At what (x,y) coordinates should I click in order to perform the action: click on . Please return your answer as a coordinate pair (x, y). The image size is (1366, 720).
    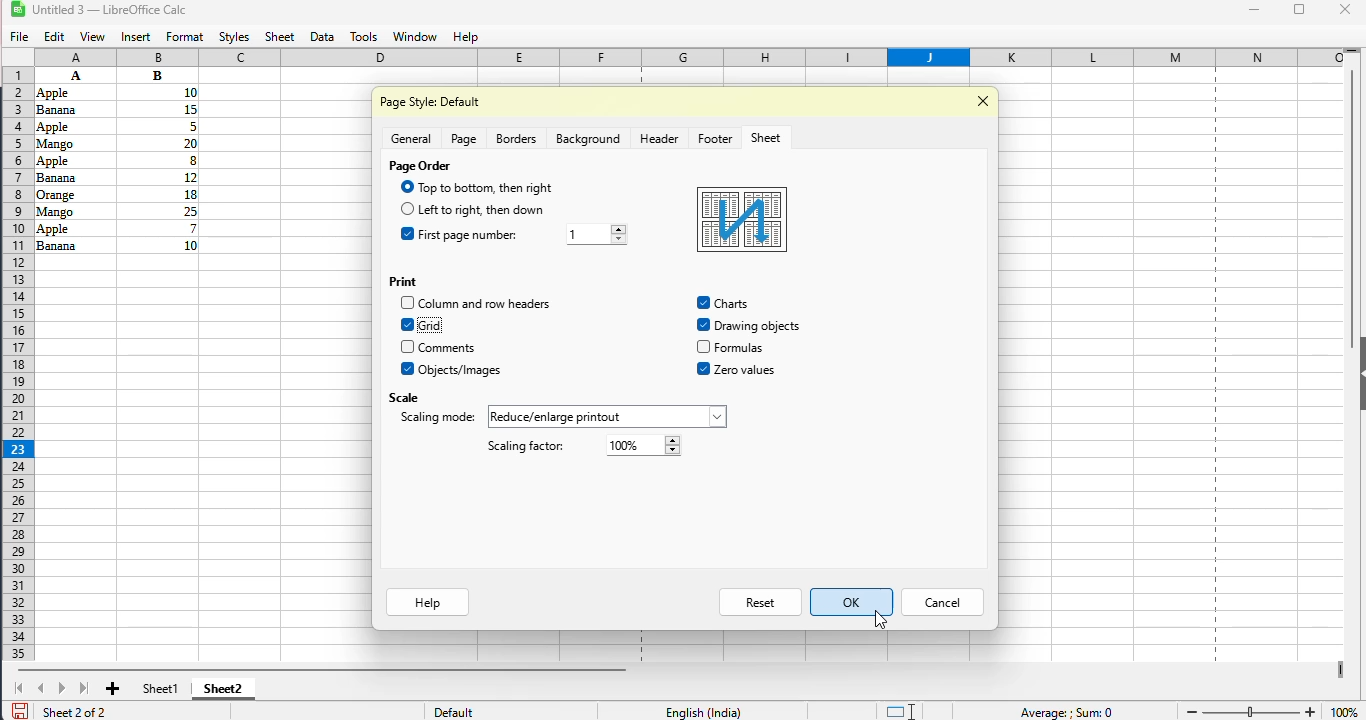
    Looking at the image, I should click on (406, 324).